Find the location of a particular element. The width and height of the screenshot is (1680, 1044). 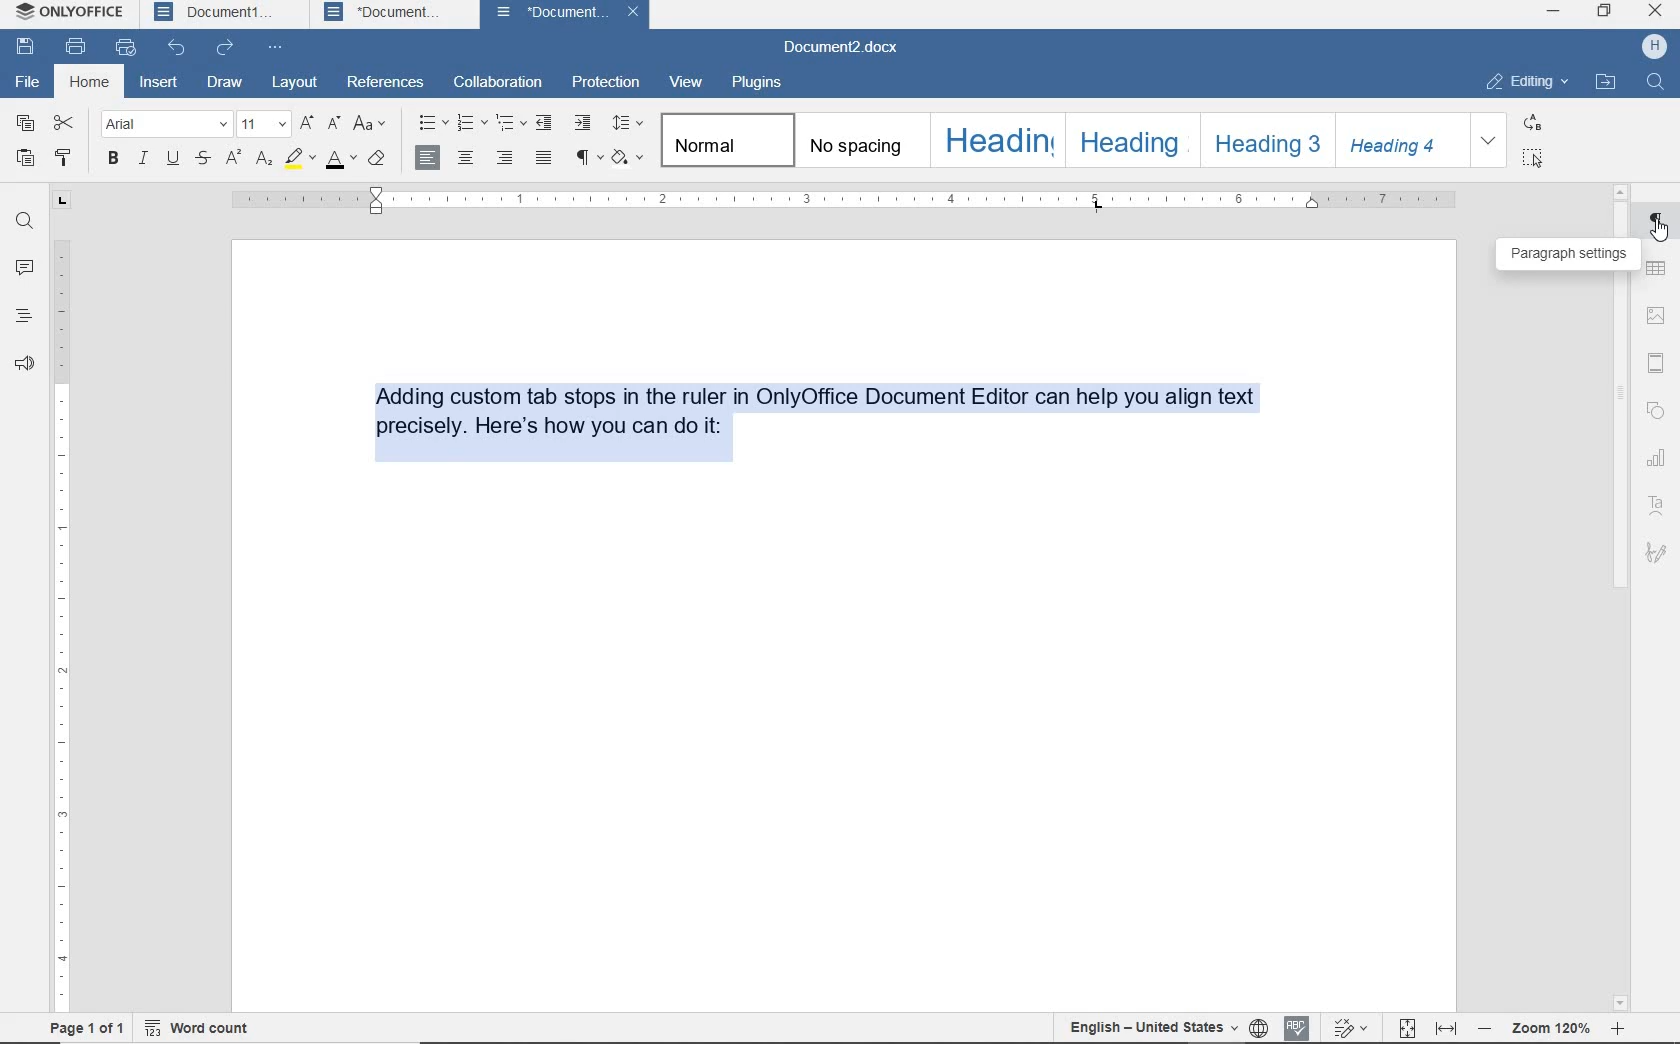

close is located at coordinates (635, 14).